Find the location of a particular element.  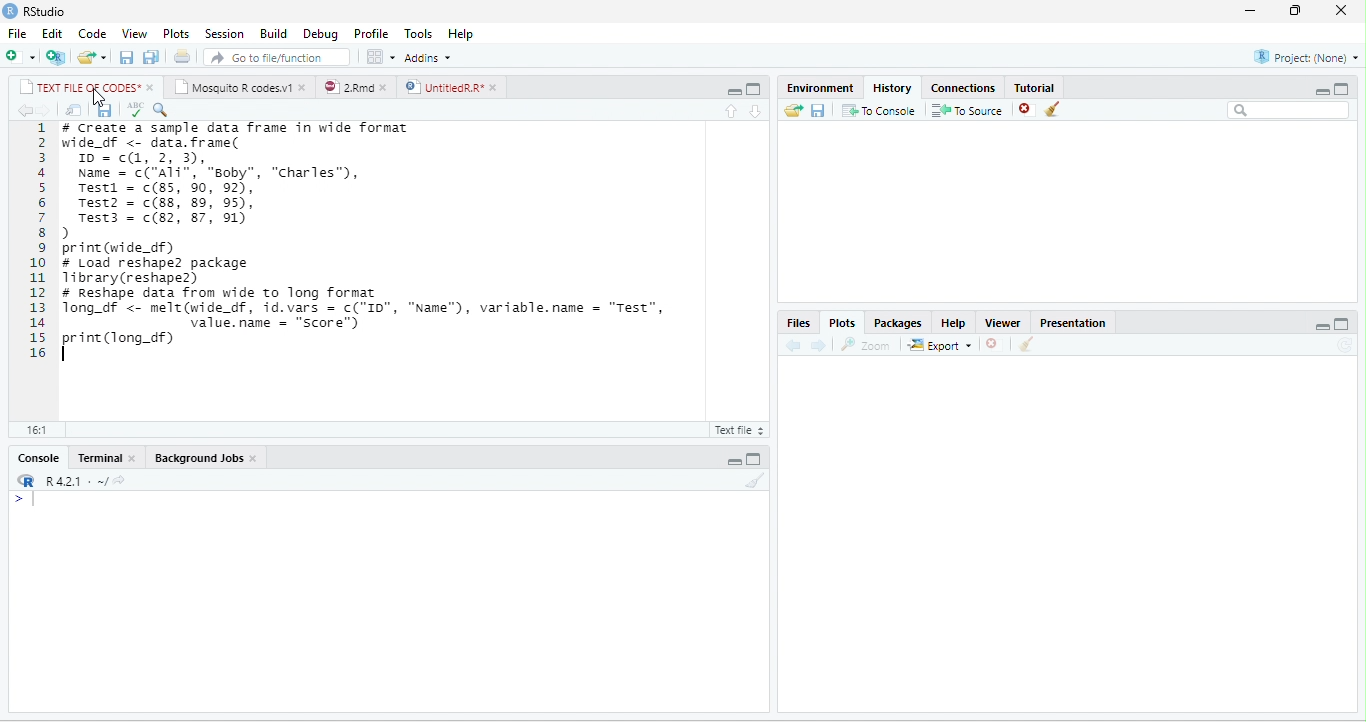

minimize is located at coordinates (734, 92).